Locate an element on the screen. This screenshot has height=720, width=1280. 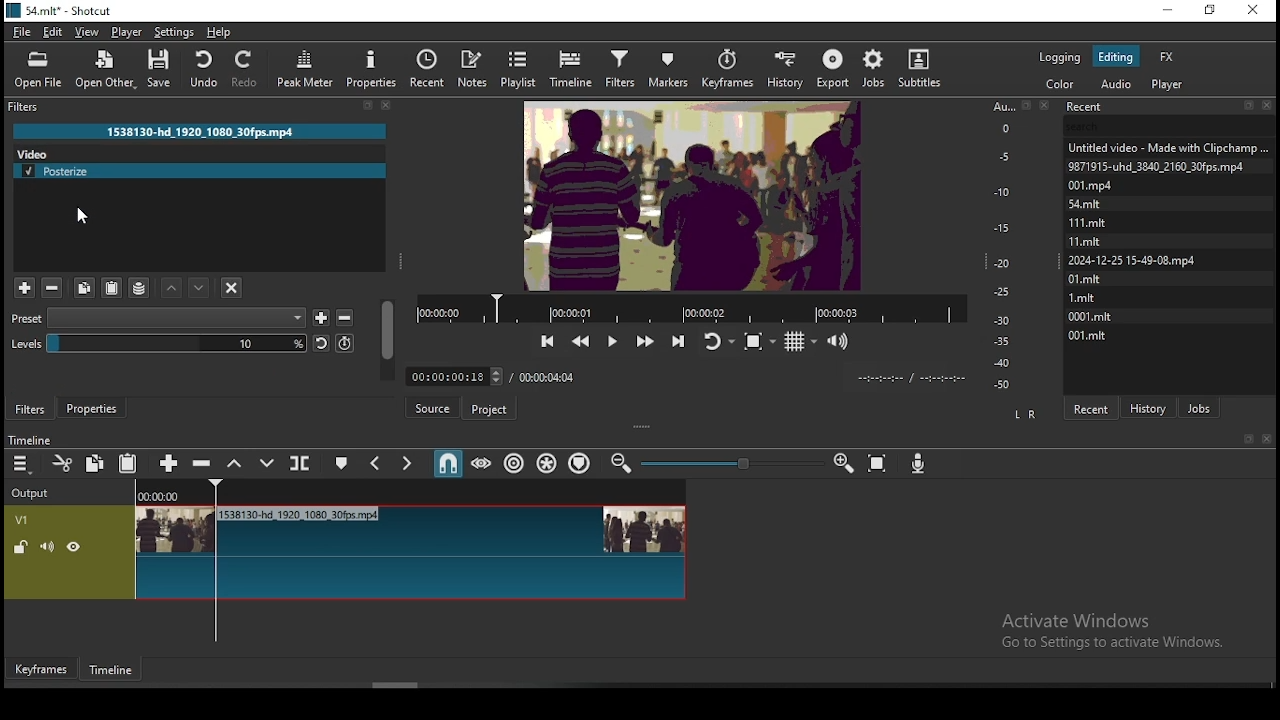
split at playhead is located at coordinates (300, 462).